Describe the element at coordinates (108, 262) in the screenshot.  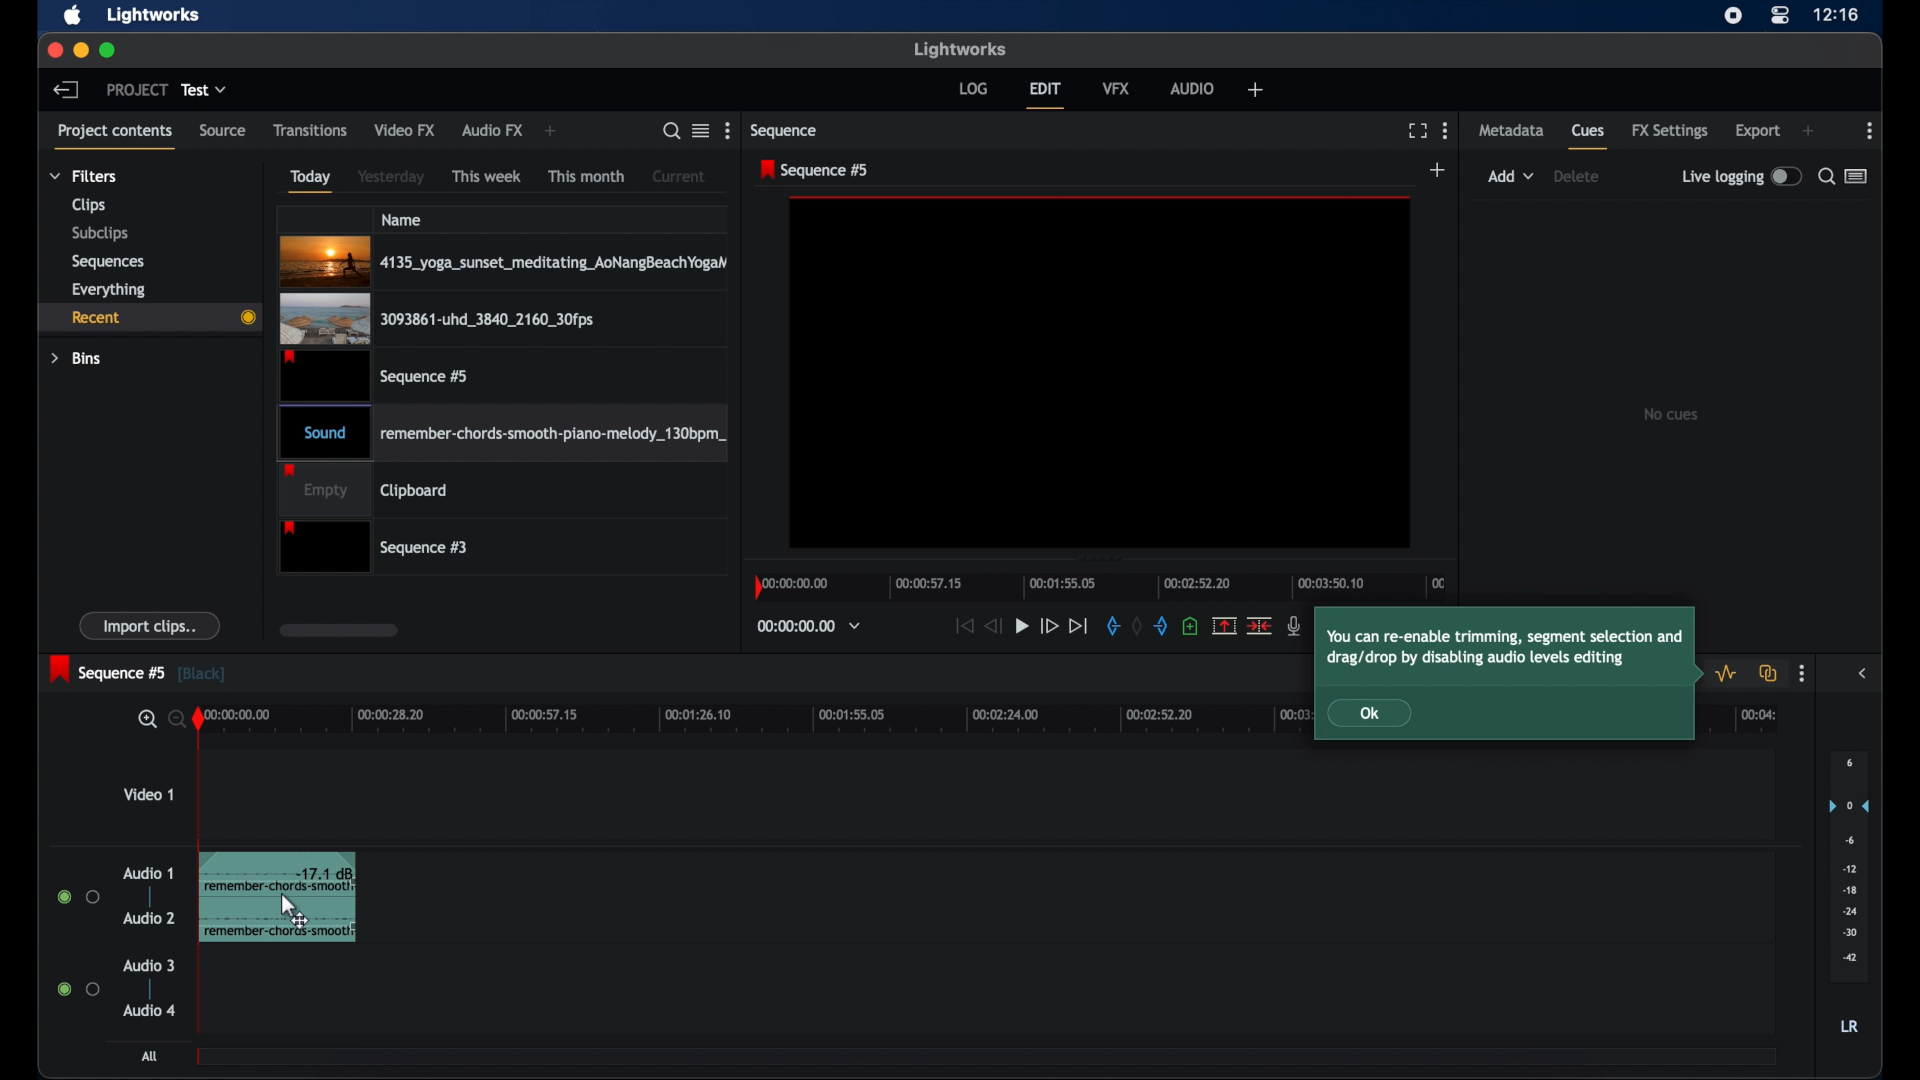
I see `sequencies` at that location.